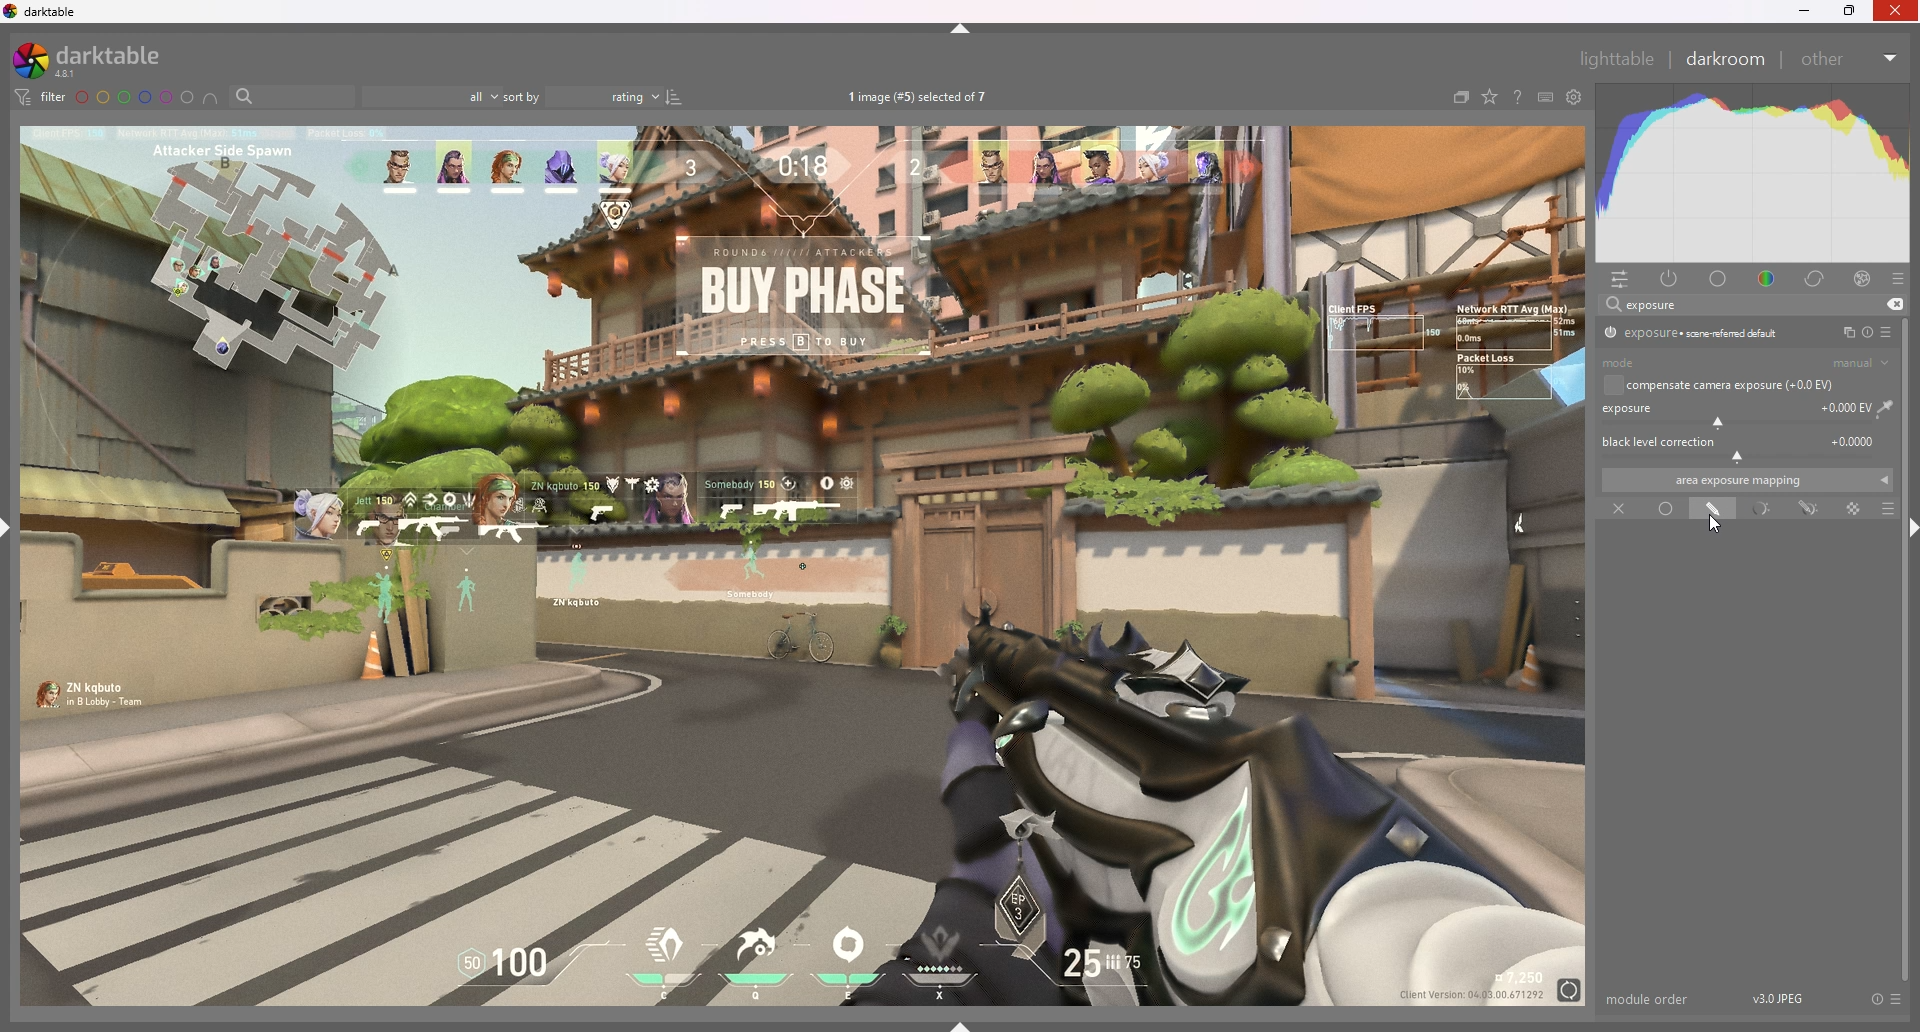 The height and width of the screenshot is (1032, 1920). Describe the element at coordinates (1812, 509) in the screenshot. I see `drawn and parametric mask` at that location.